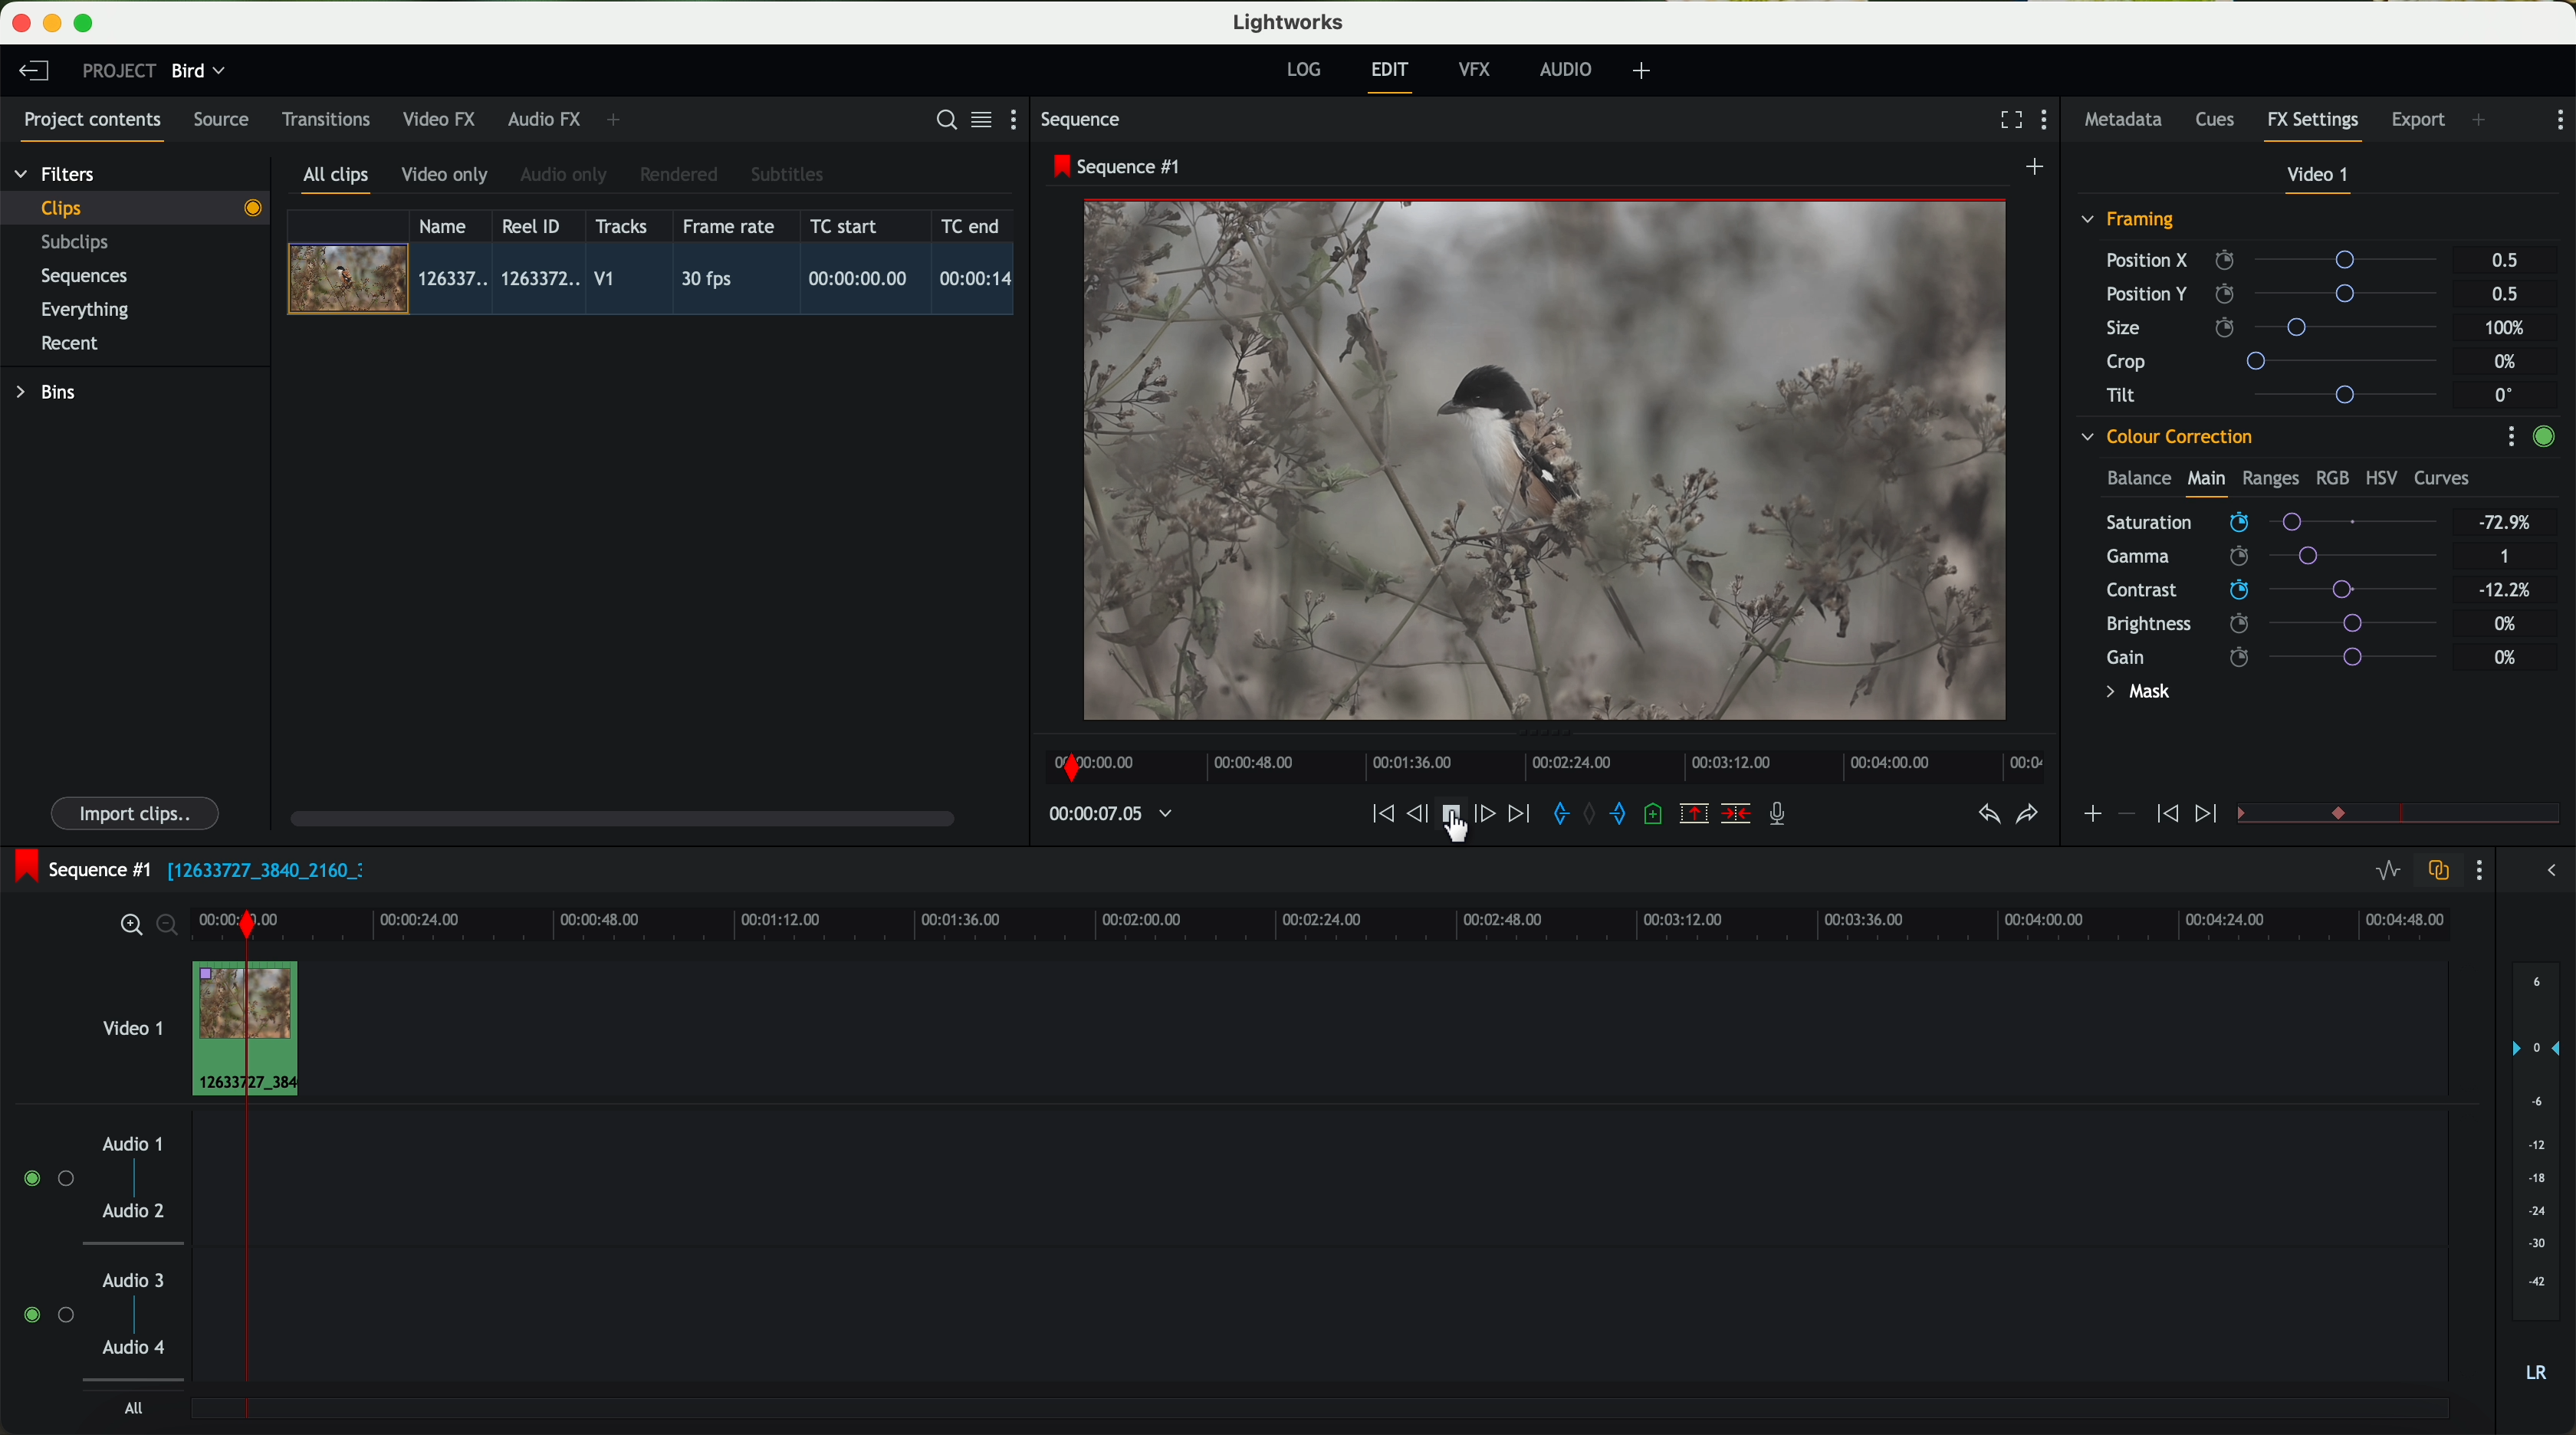 This screenshot has width=2576, height=1435. I want to click on bird, so click(198, 72).